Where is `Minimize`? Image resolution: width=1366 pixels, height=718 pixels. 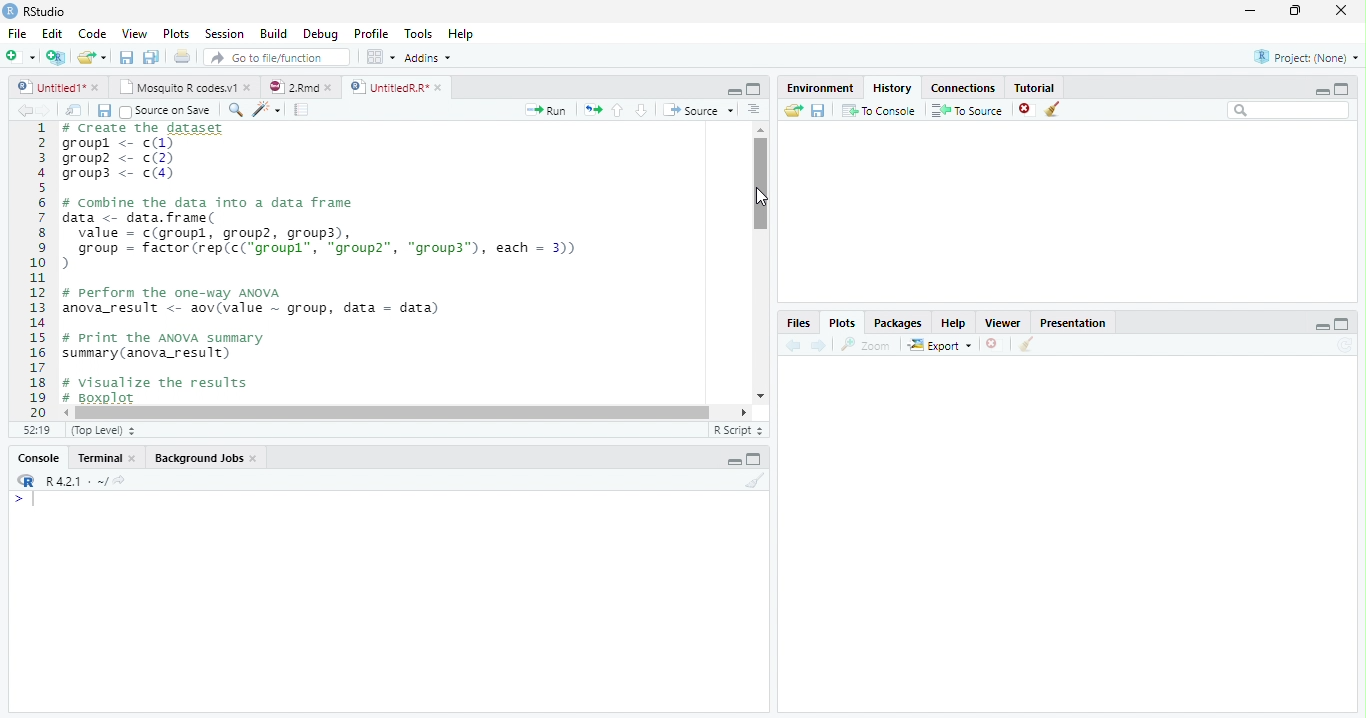
Minimize is located at coordinates (731, 90).